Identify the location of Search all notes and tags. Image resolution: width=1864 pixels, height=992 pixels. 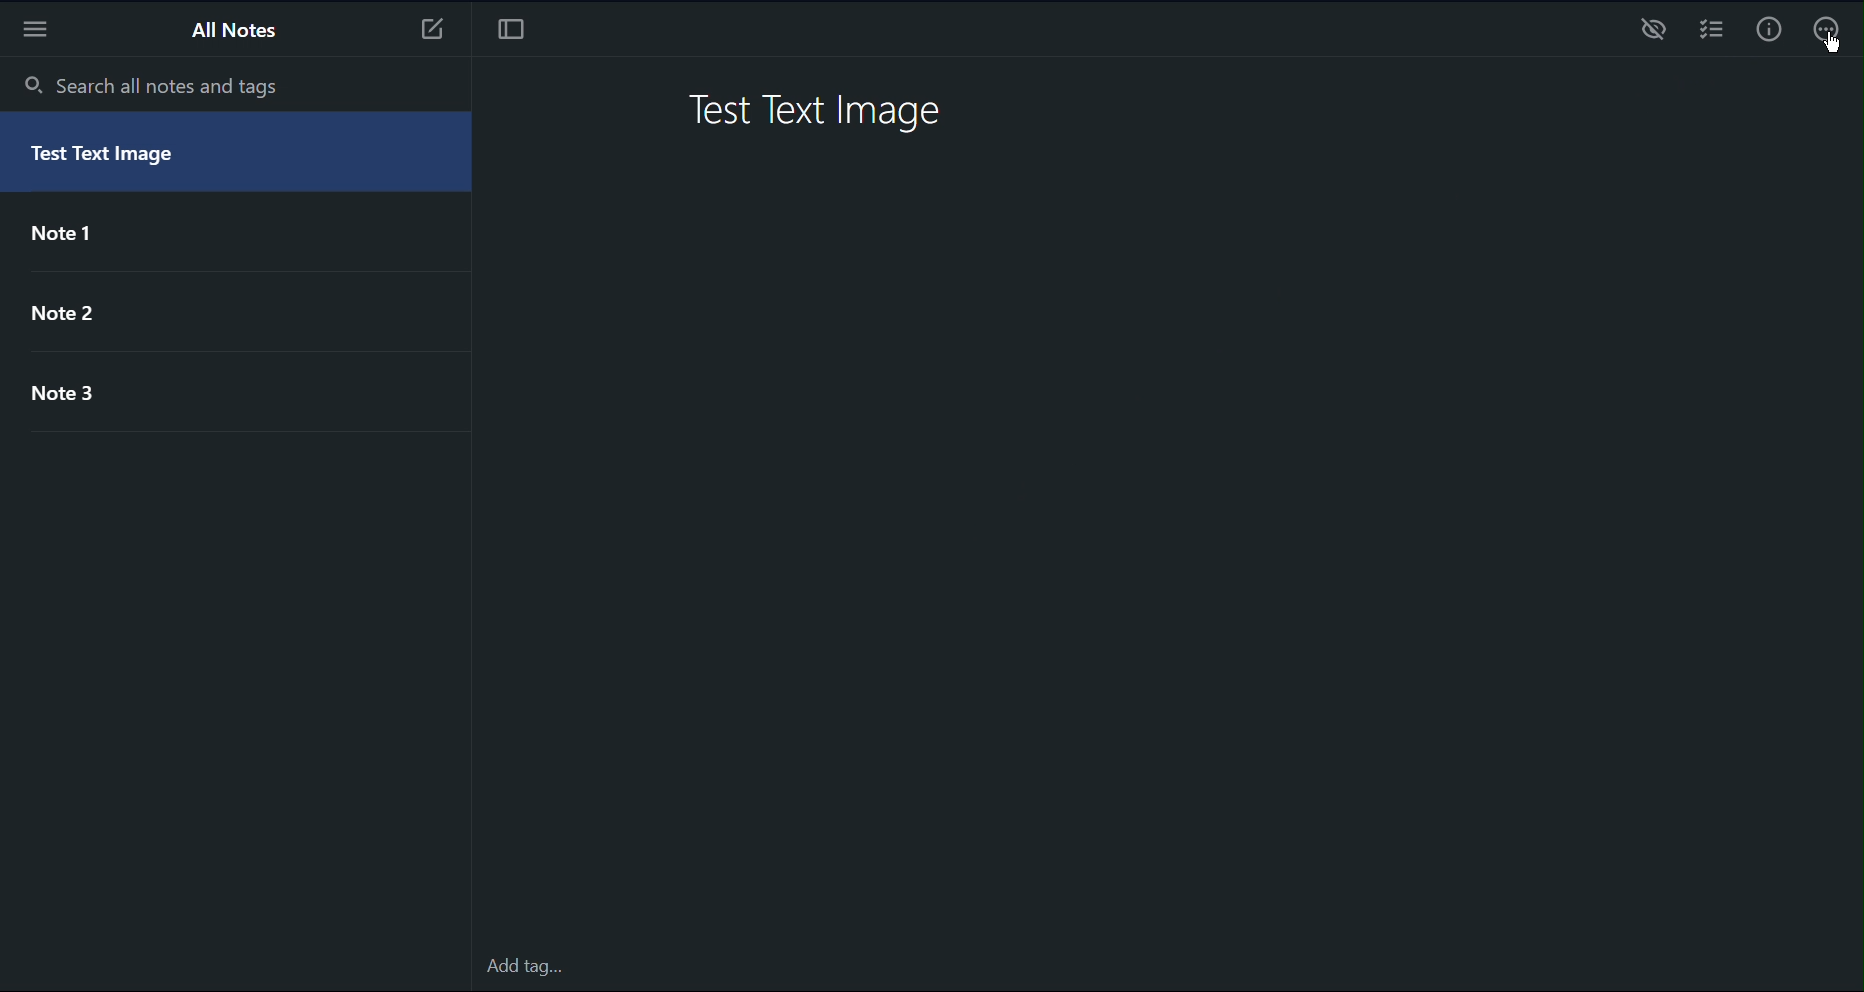
(152, 84).